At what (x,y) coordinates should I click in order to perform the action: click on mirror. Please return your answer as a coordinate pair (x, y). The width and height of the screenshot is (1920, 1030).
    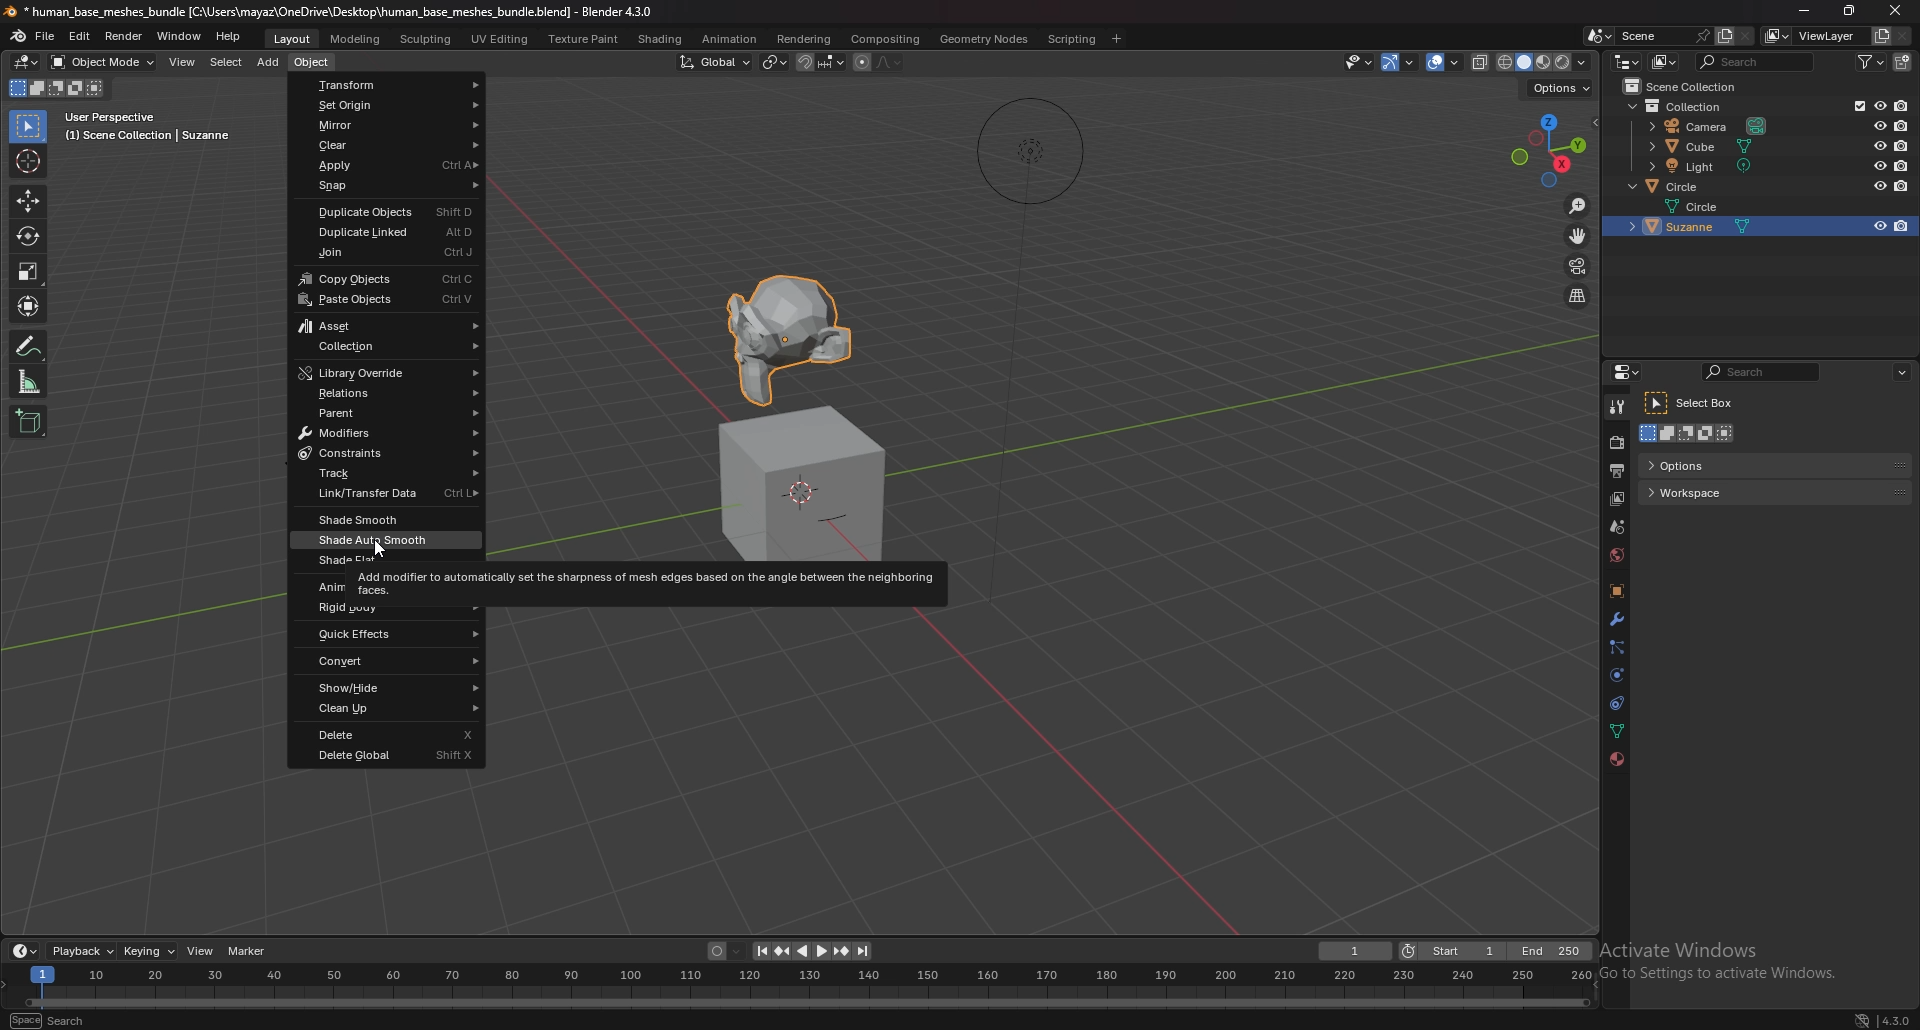
    Looking at the image, I should click on (388, 125).